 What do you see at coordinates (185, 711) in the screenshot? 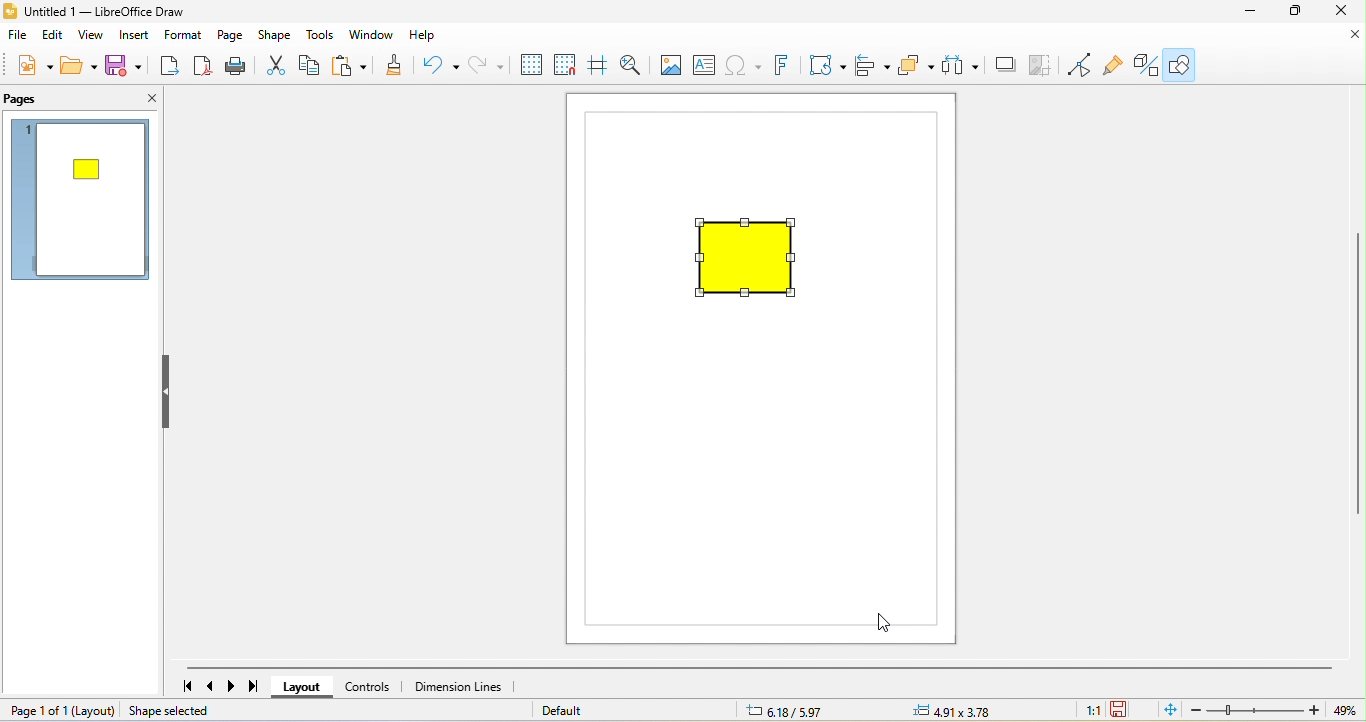
I see `shape selected` at bounding box center [185, 711].